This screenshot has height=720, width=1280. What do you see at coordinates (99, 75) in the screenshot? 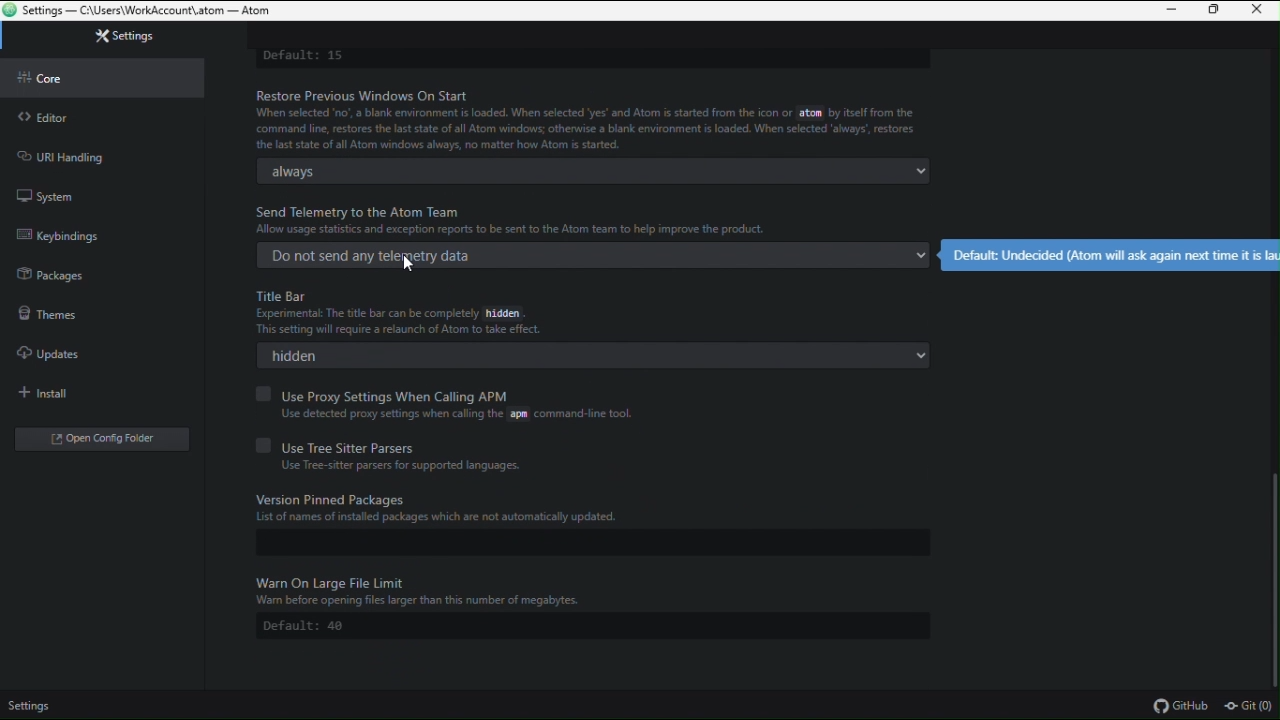
I see `core` at bounding box center [99, 75].